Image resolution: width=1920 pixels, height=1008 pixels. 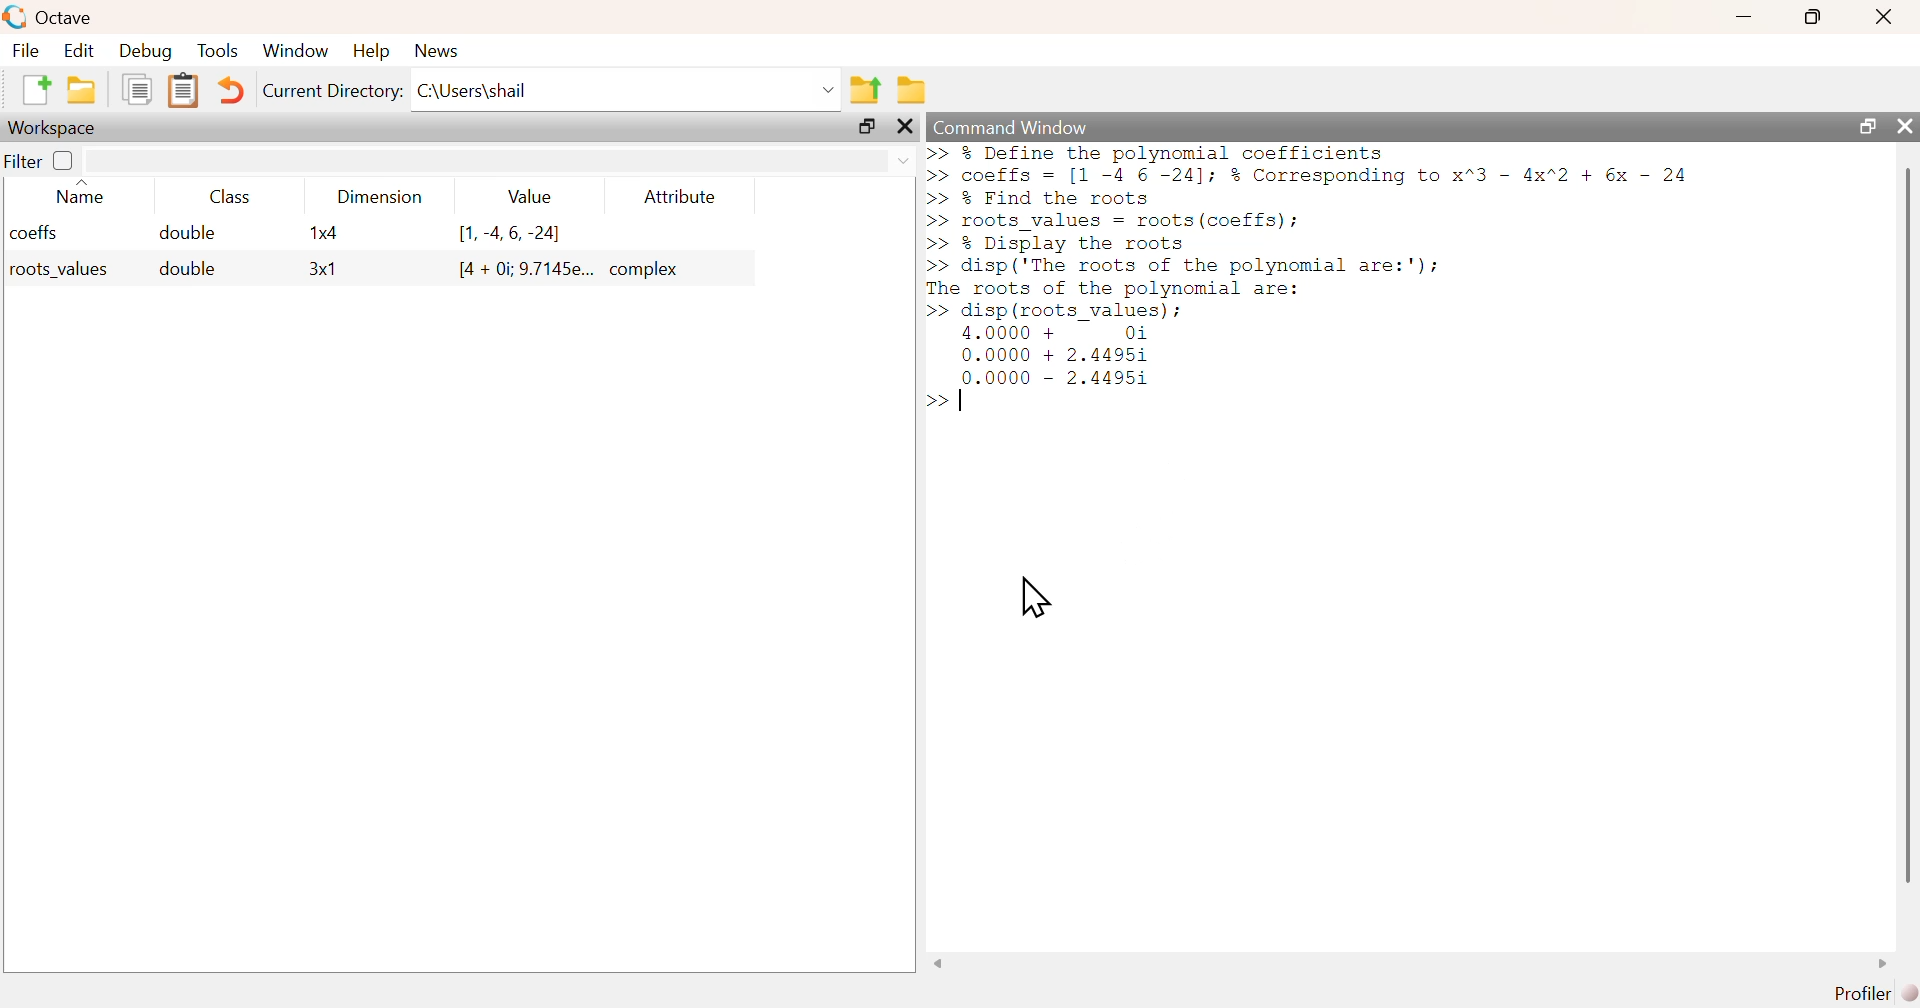 What do you see at coordinates (190, 233) in the screenshot?
I see `double` at bounding box center [190, 233].